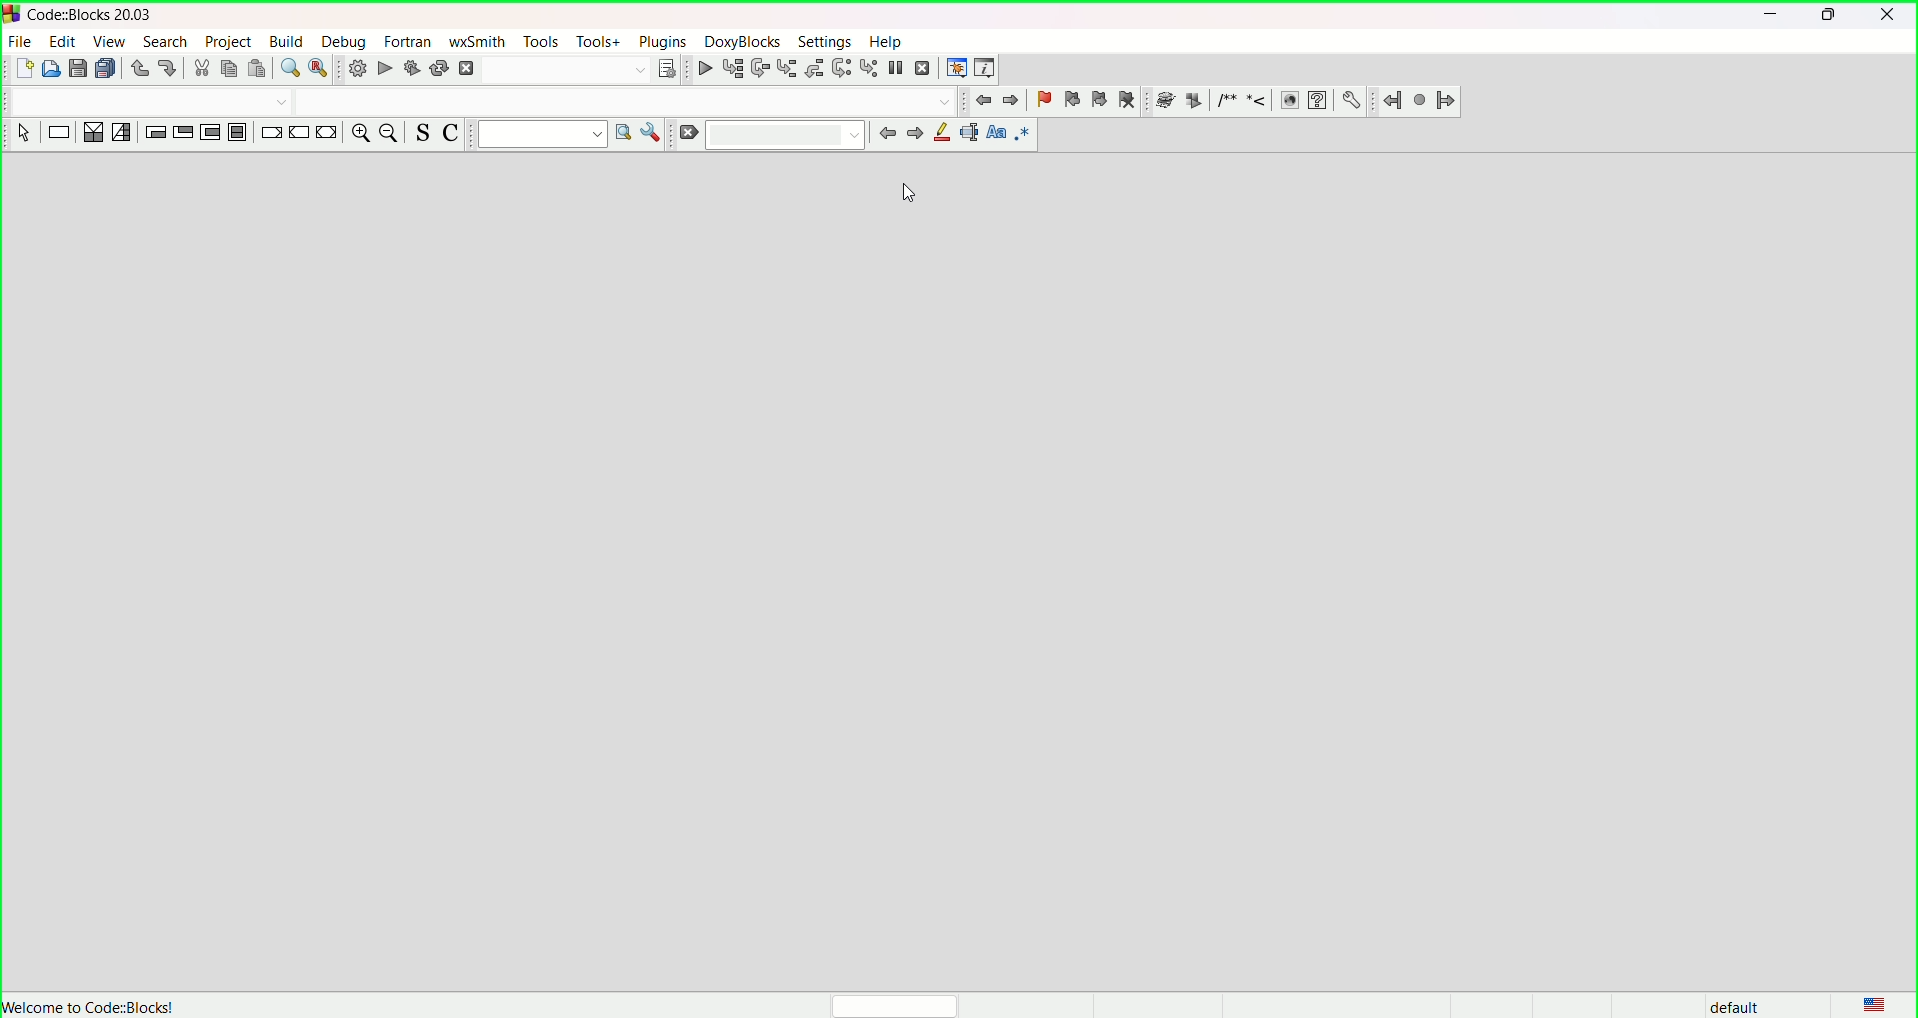  Describe the element at coordinates (1224, 101) in the screenshot. I see `Insert comment block` at that location.